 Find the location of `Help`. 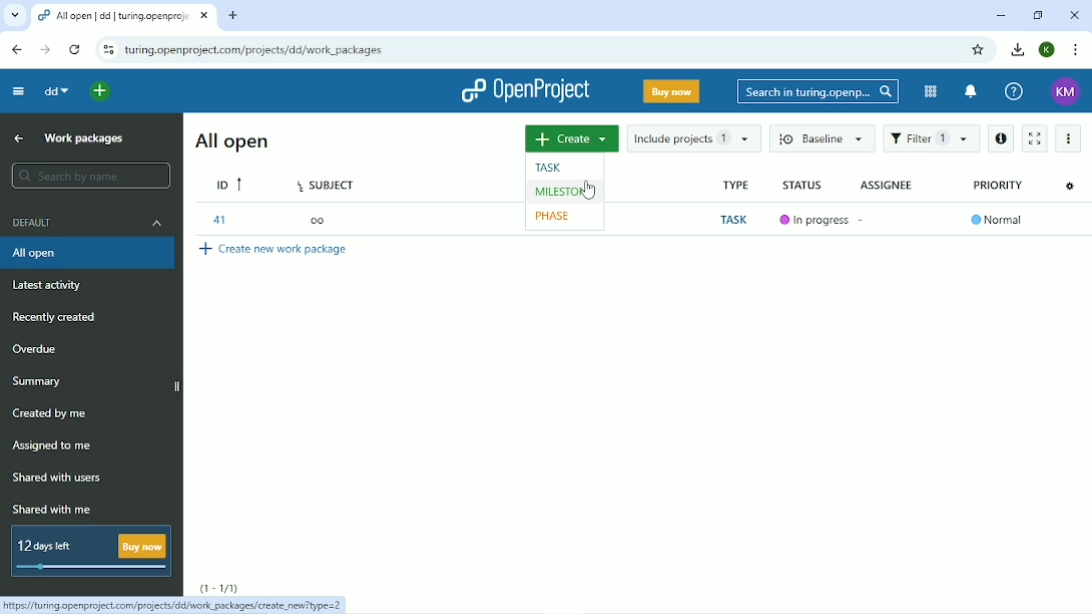

Help is located at coordinates (1014, 92).